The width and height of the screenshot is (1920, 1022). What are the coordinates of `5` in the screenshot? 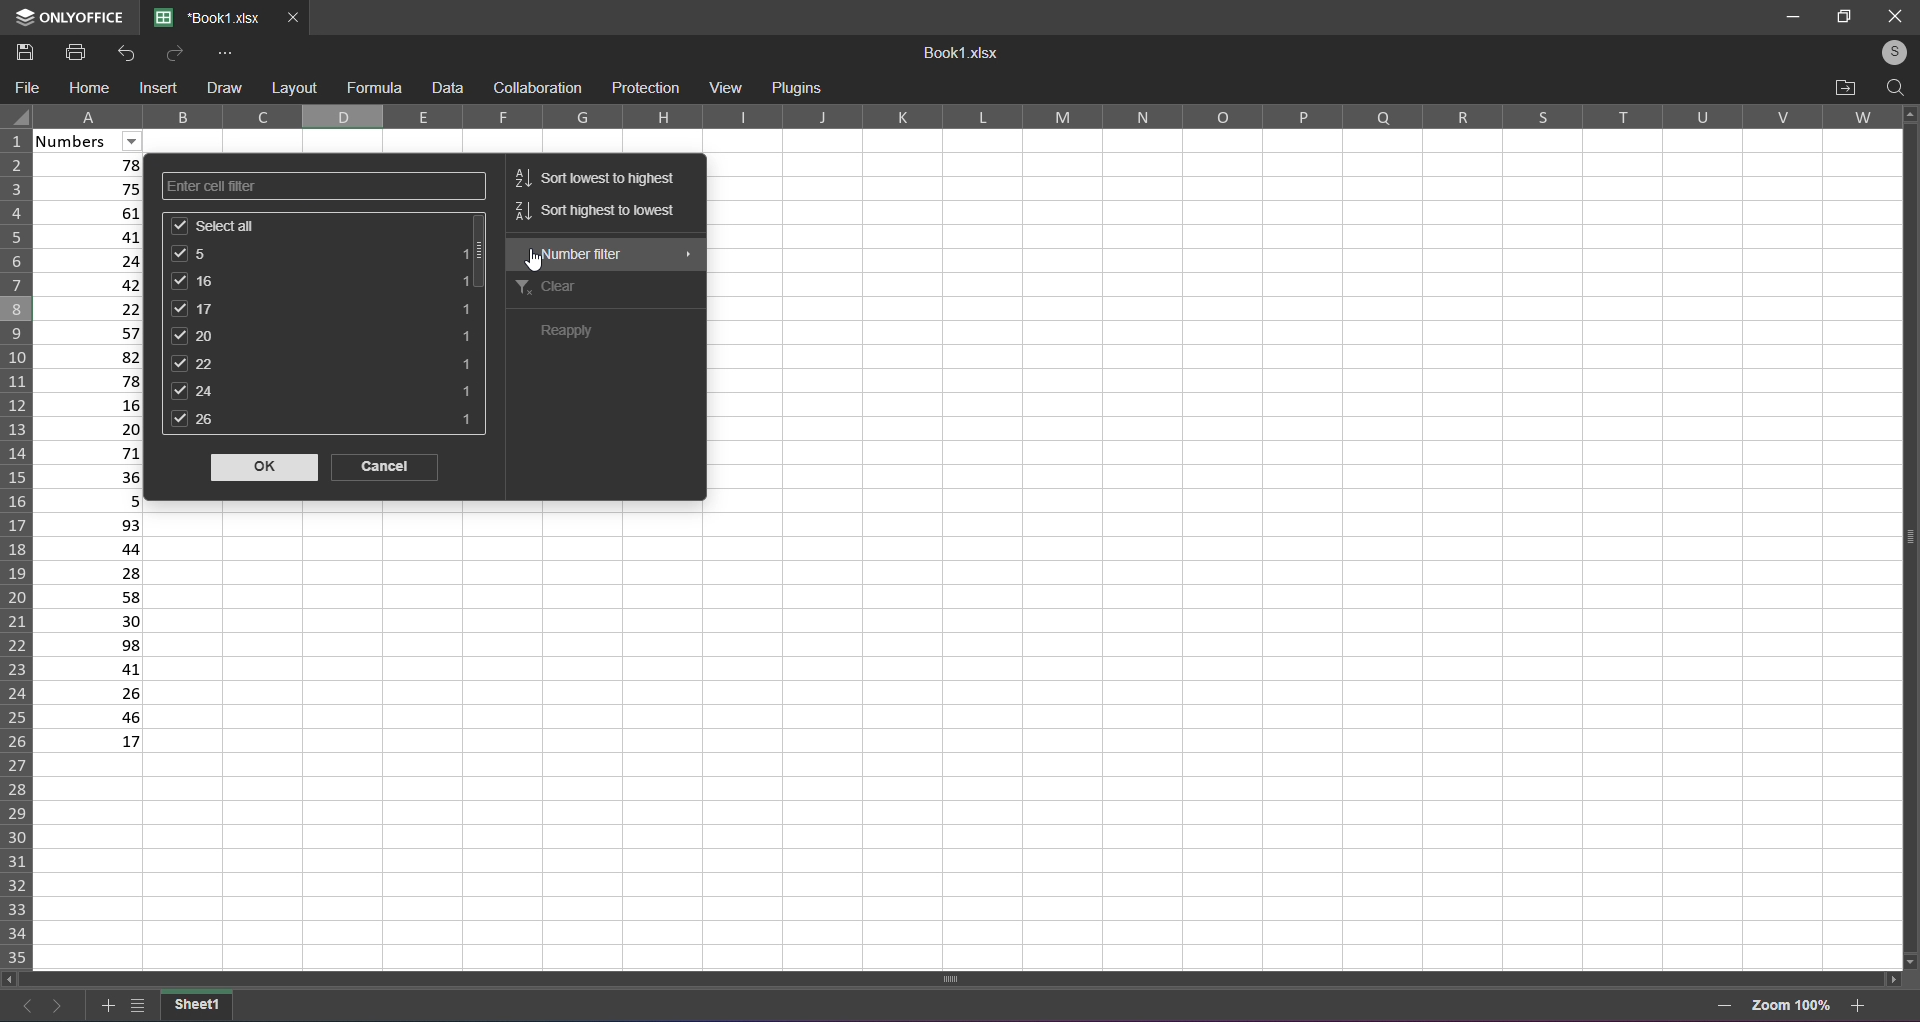 It's located at (90, 500).